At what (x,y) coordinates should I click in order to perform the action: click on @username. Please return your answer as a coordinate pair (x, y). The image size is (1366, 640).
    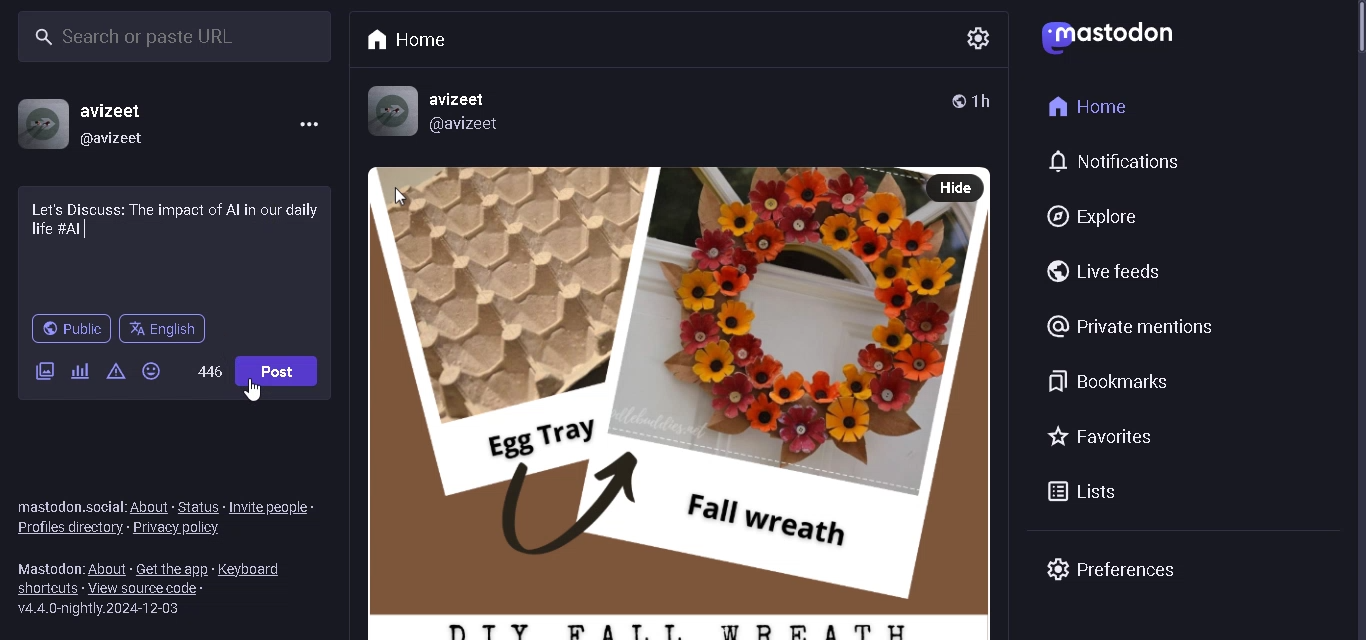
    Looking at the image, I should click on (479, 127).